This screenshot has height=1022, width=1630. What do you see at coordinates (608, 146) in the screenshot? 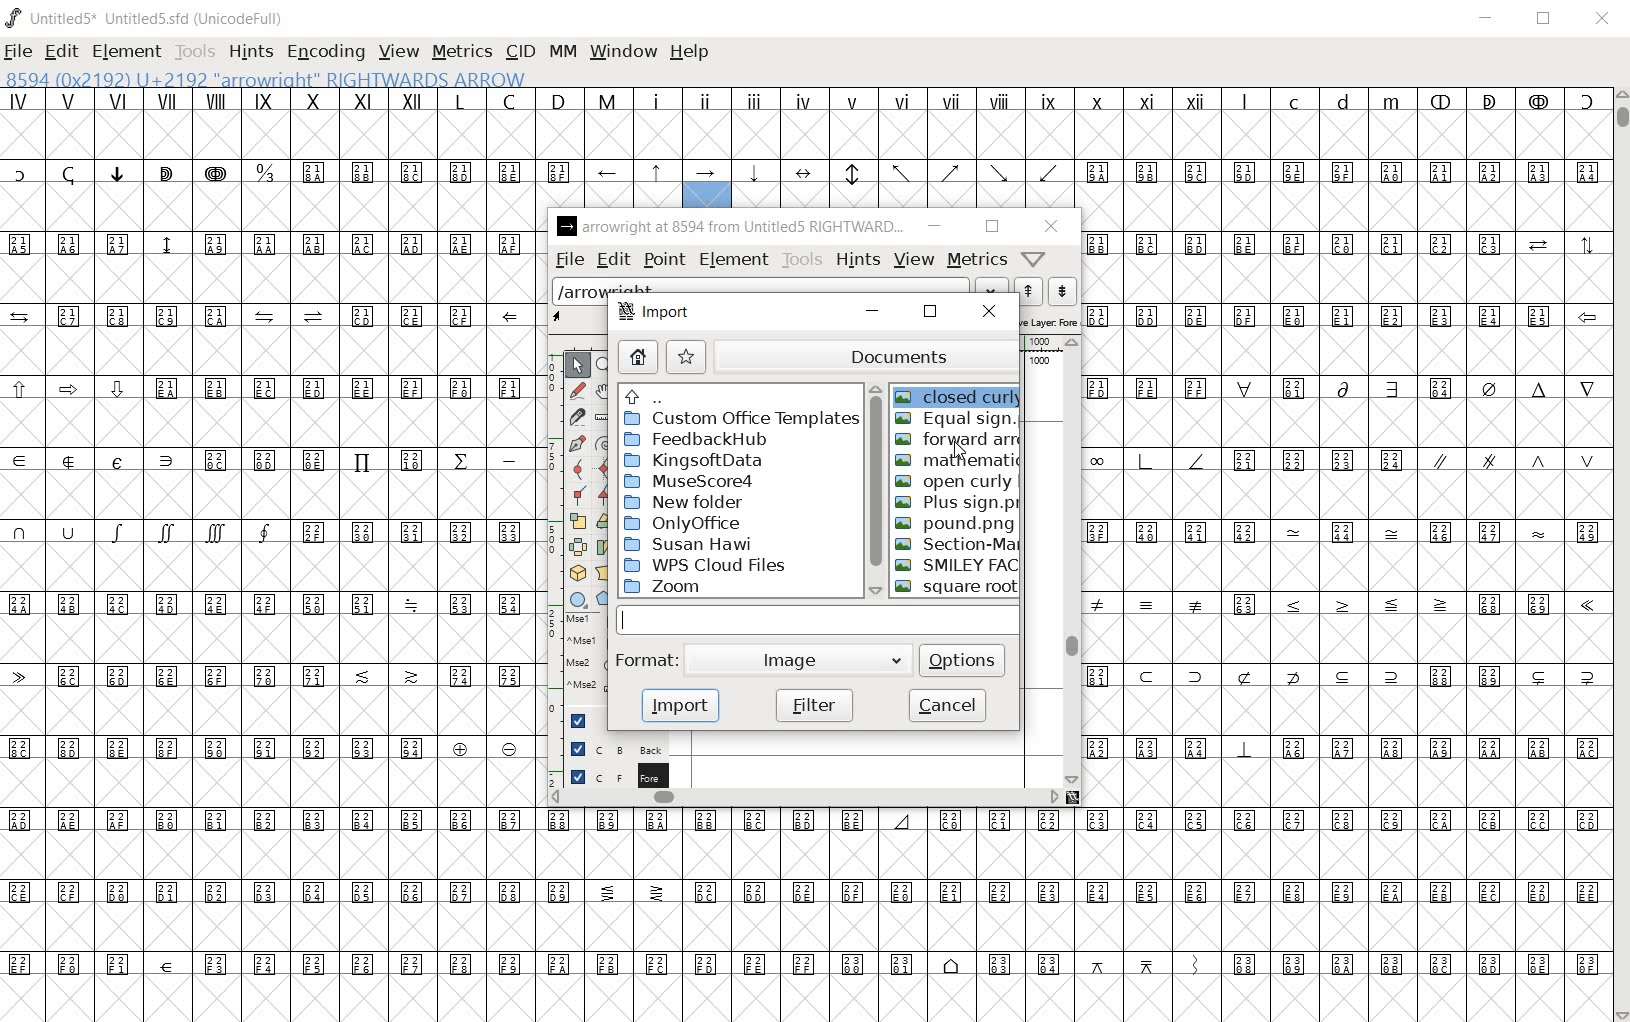
I see `gylph characters` at bounding box center [608, 146].